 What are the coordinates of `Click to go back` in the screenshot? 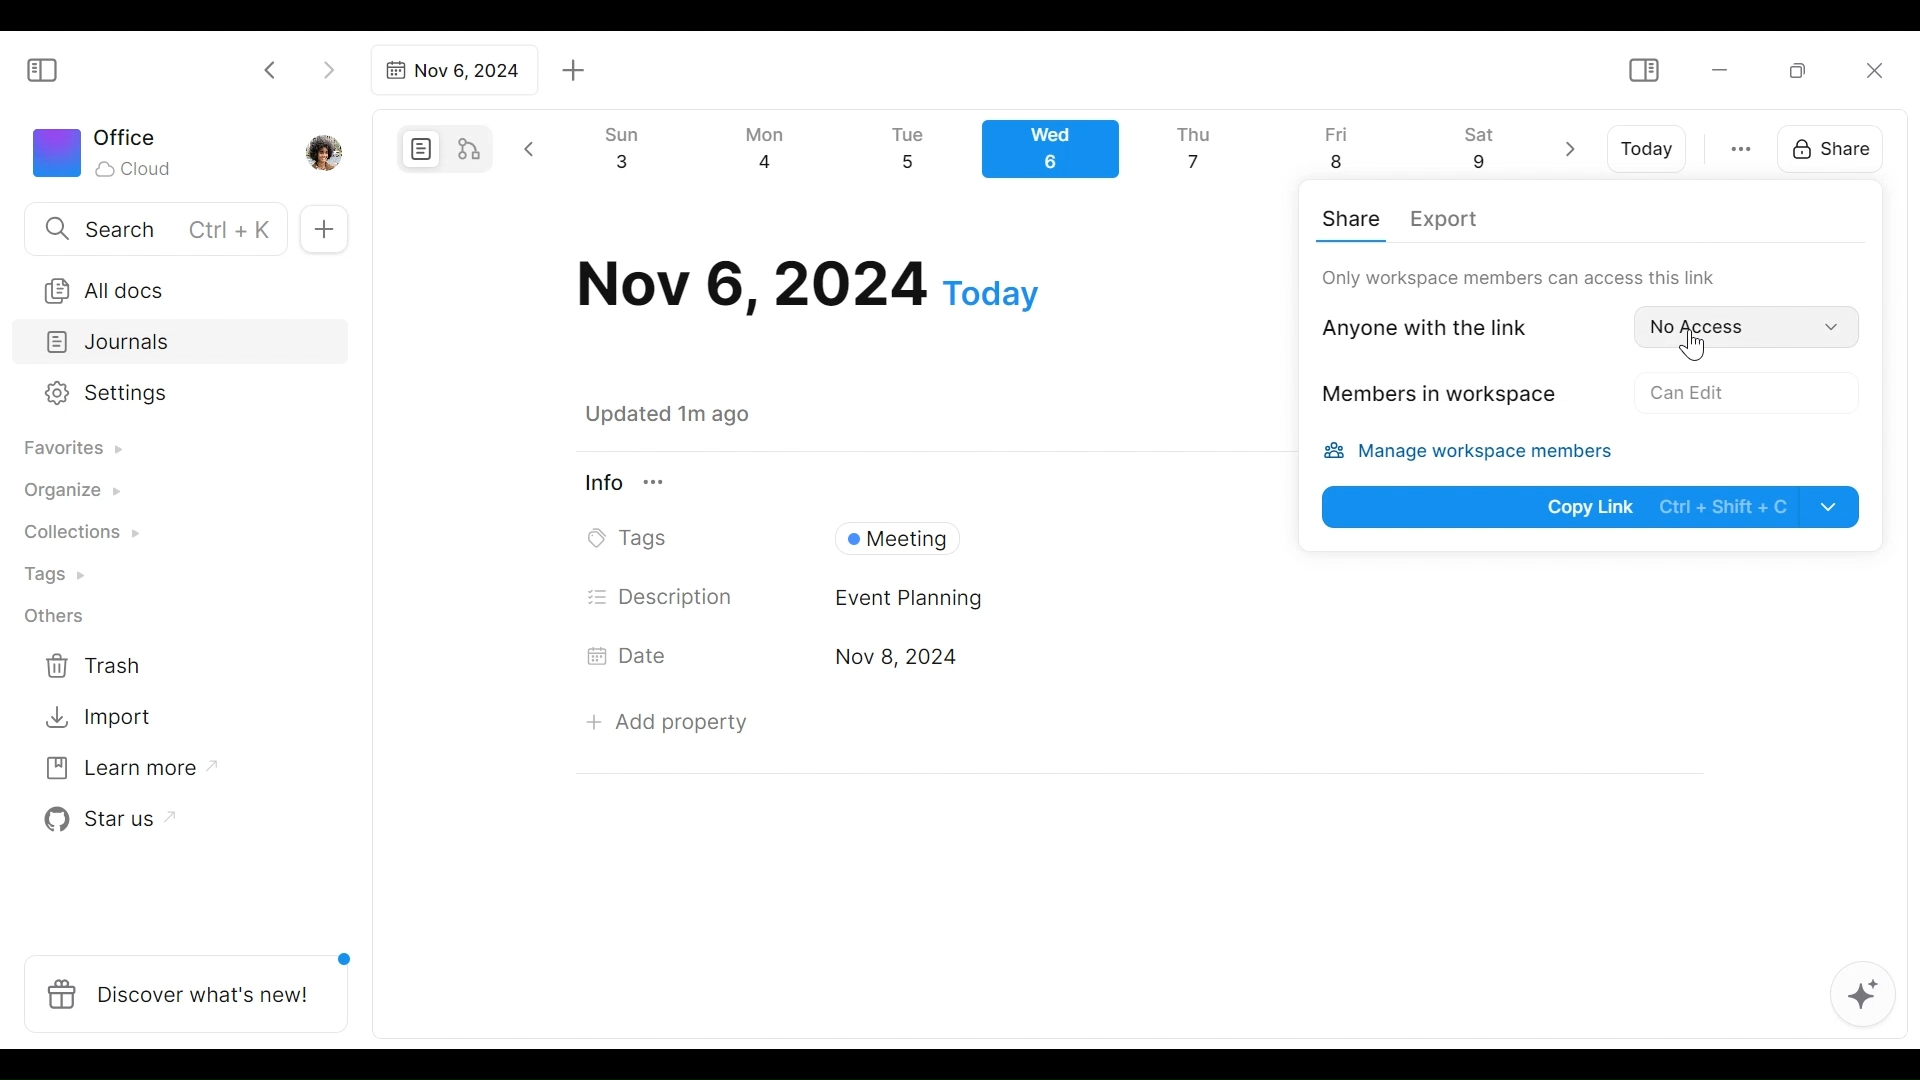 It's located at (271, 68).